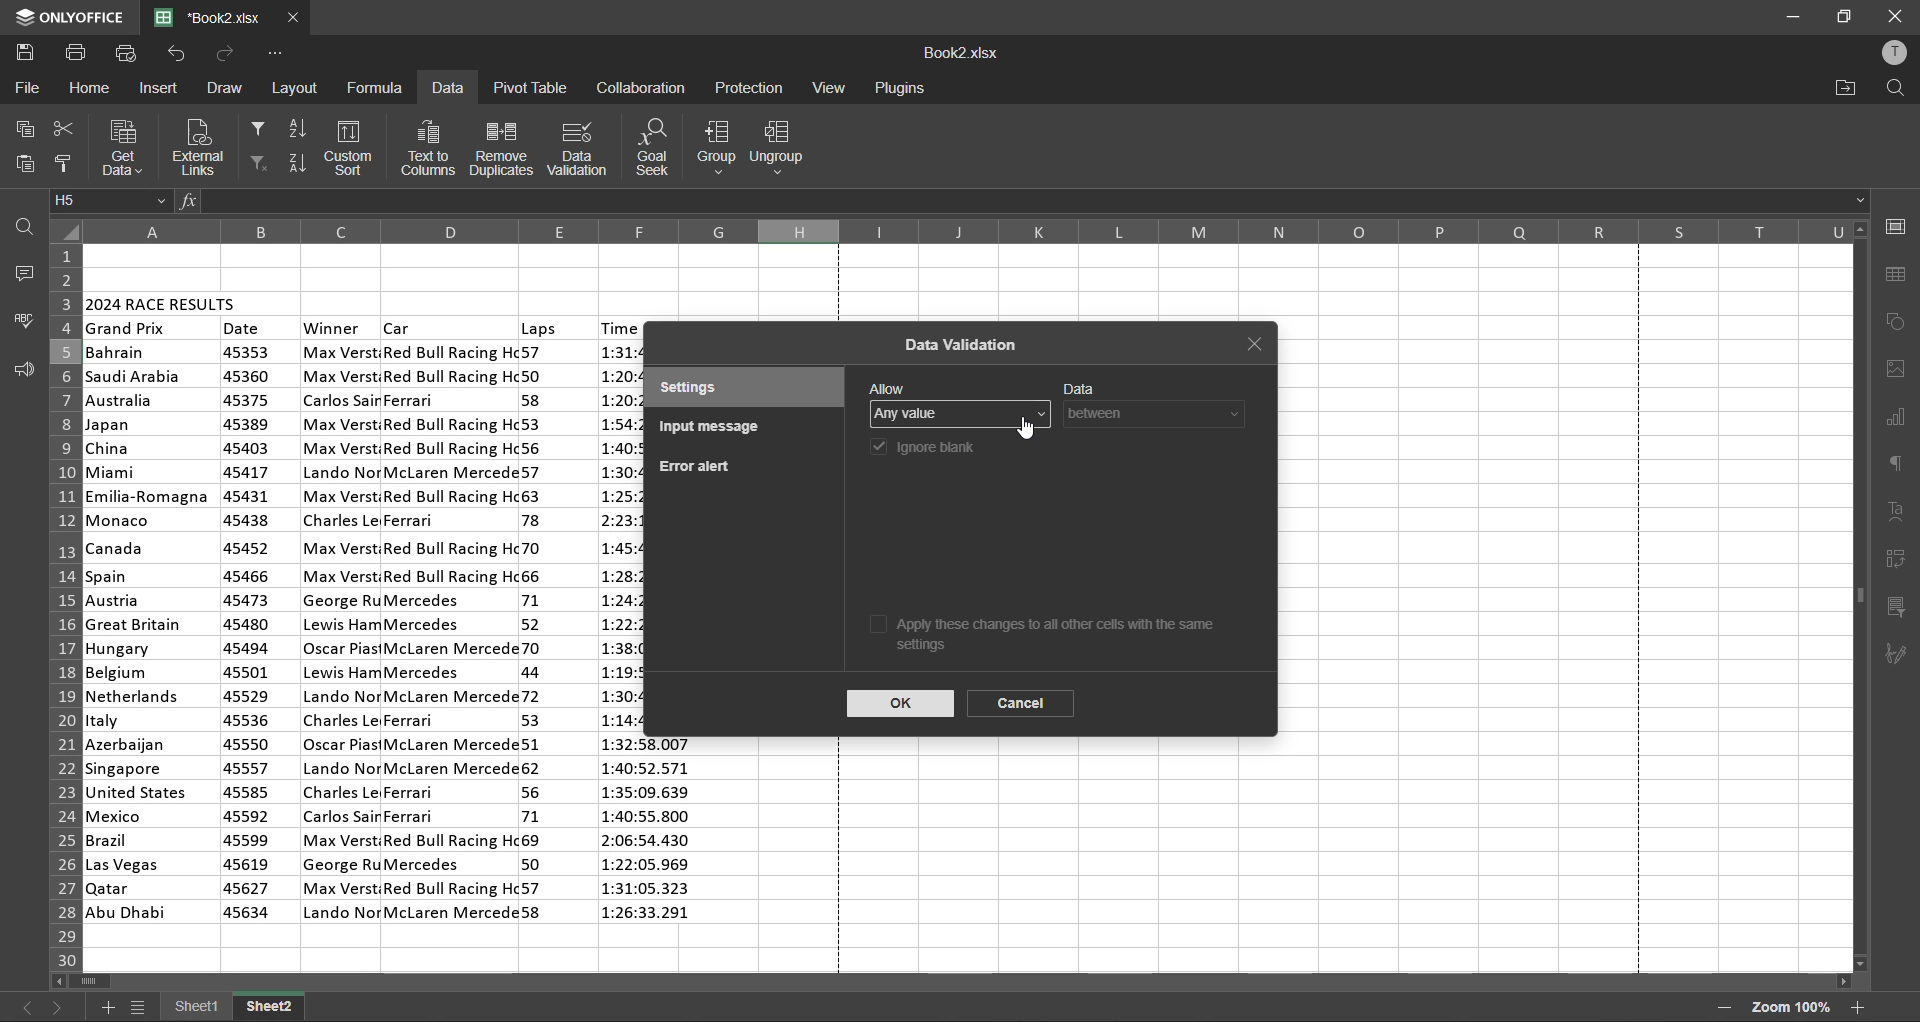 Image resolution: width=1920 pixels, height=1022 pixels. What do you see at coordinates (1897, 560) in the screenshot?
I see `pivot table` at bounding box center [1897, 560].